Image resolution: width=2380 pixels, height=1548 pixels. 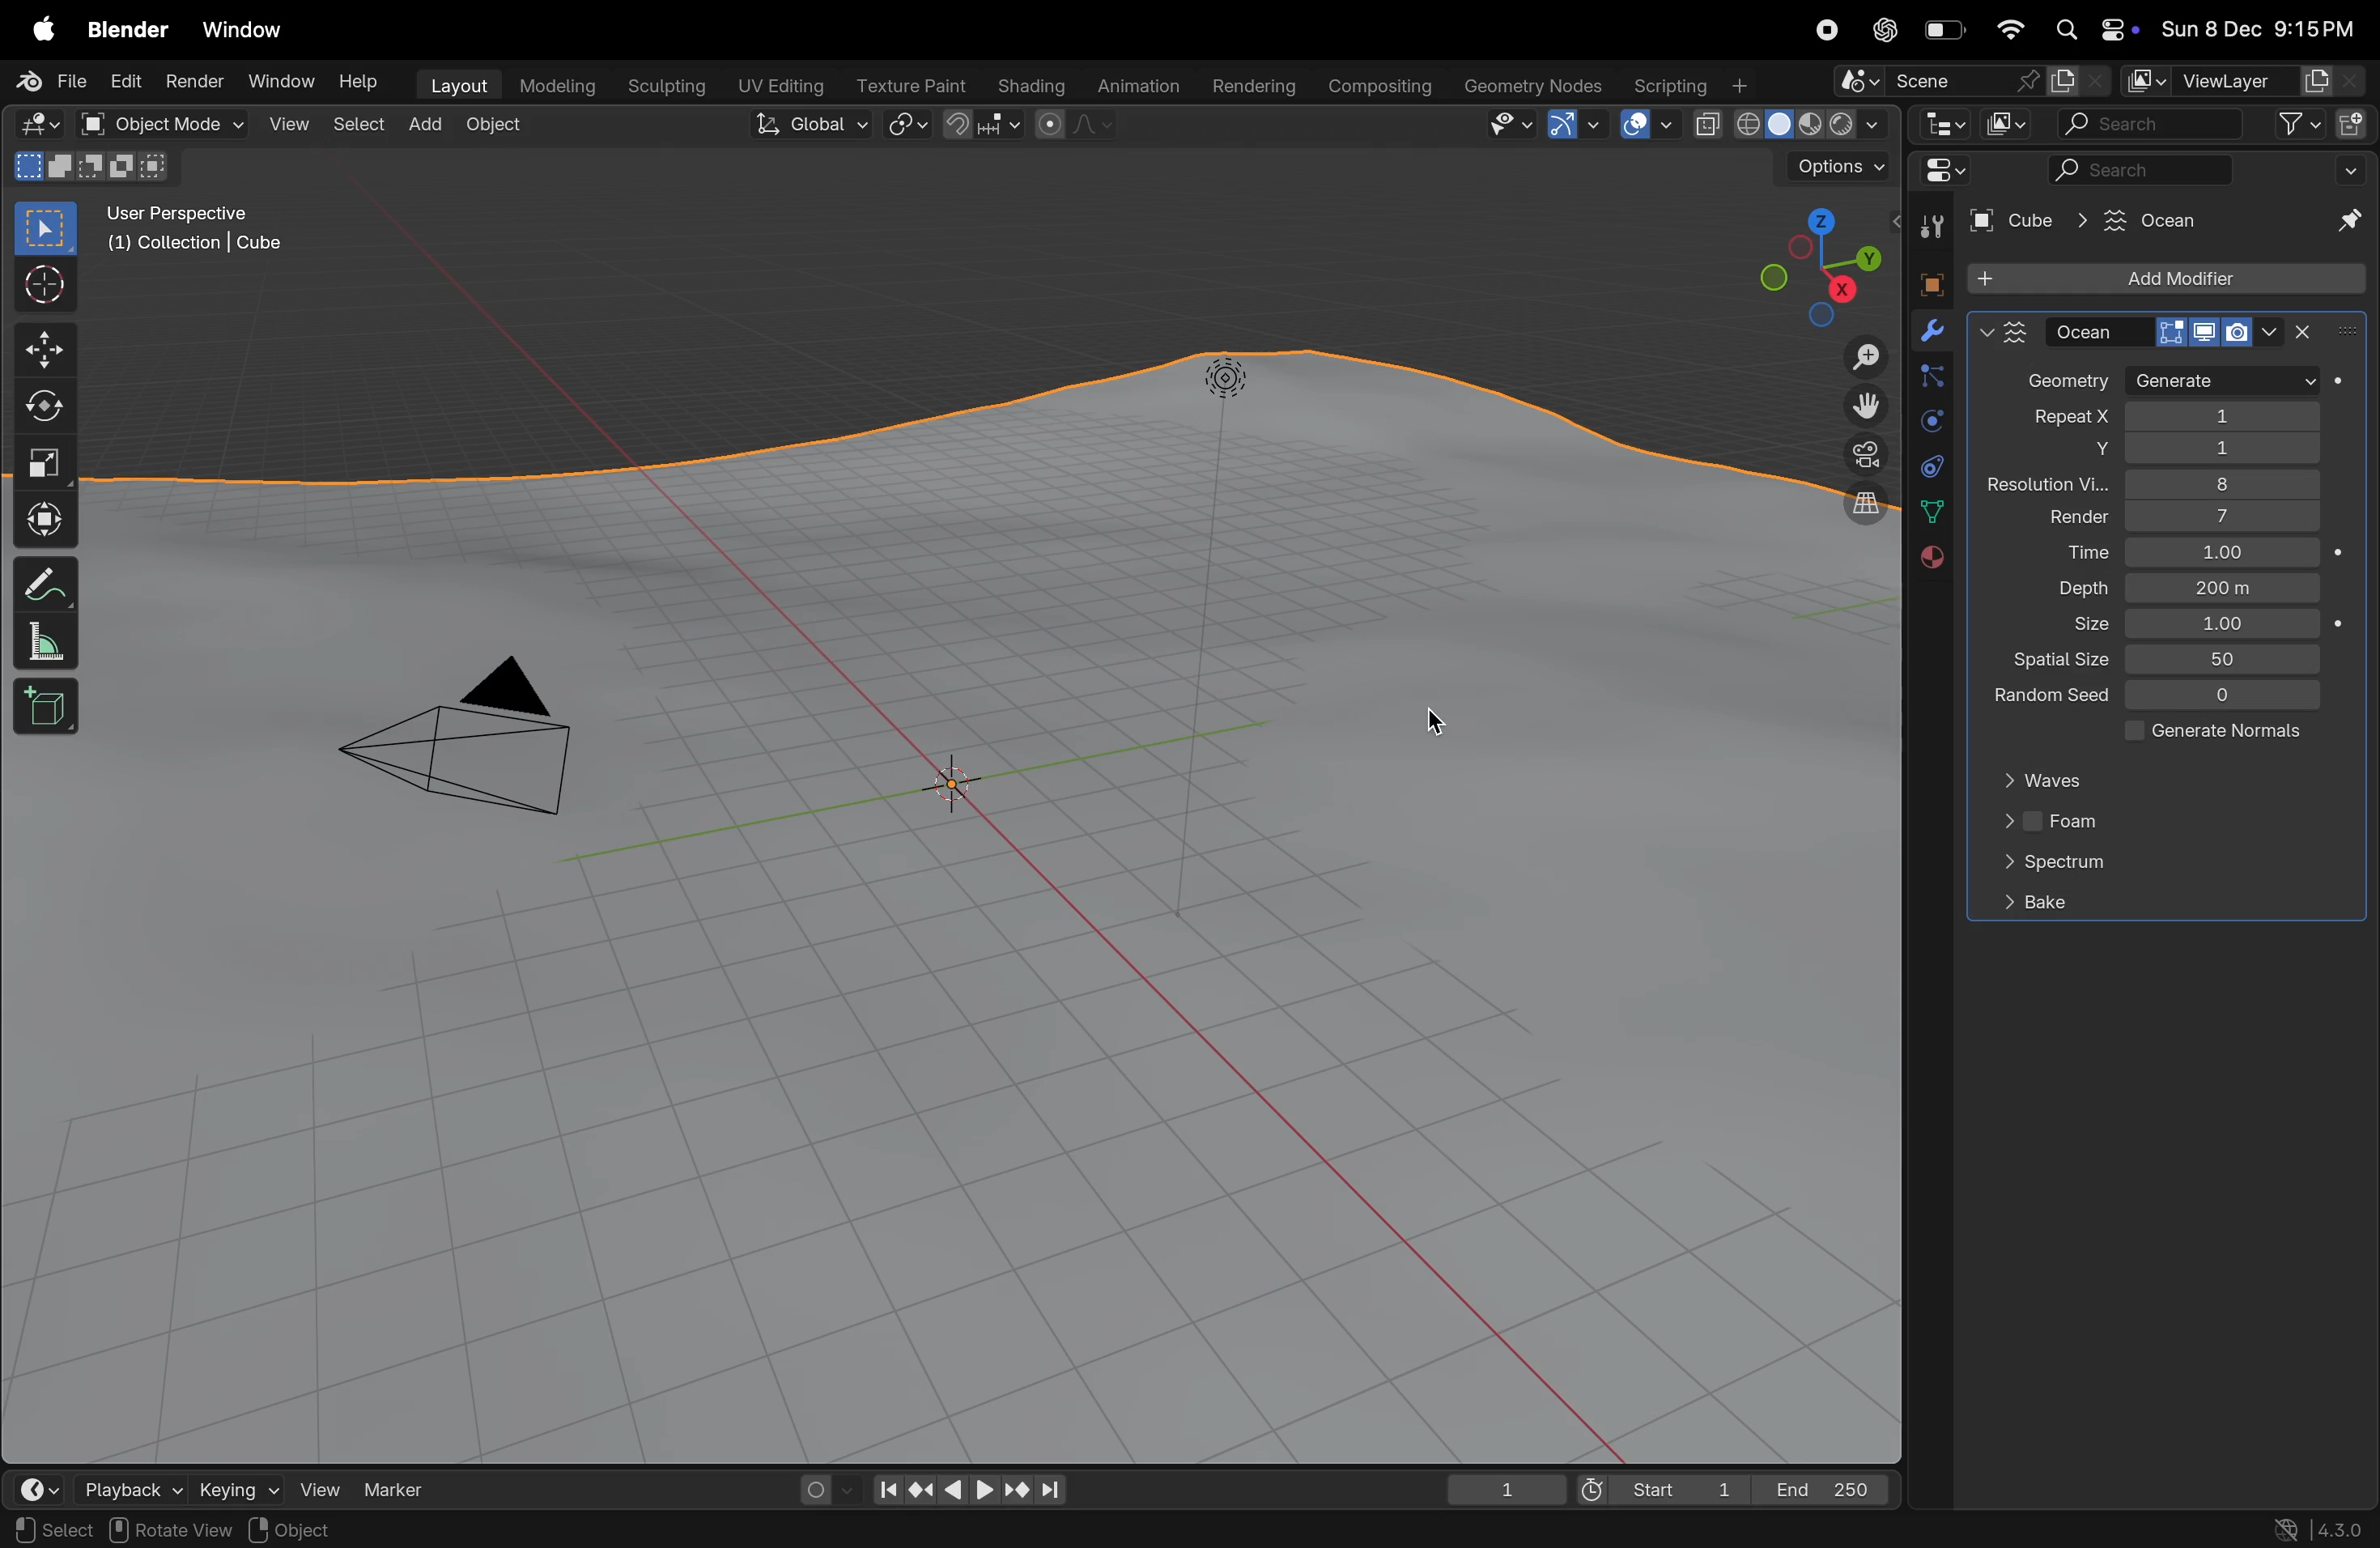 I want to click on selectibality, so click(x=1504, y=124).